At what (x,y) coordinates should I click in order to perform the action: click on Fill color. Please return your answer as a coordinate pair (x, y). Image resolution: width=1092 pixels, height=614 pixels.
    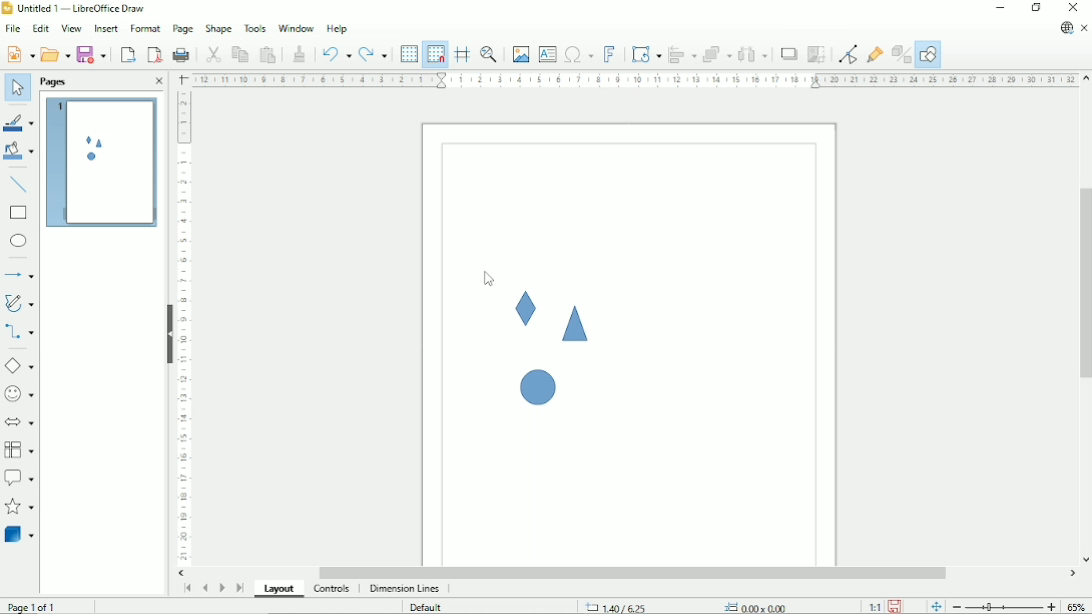
    Looking at the image, I should click on (19, 152).